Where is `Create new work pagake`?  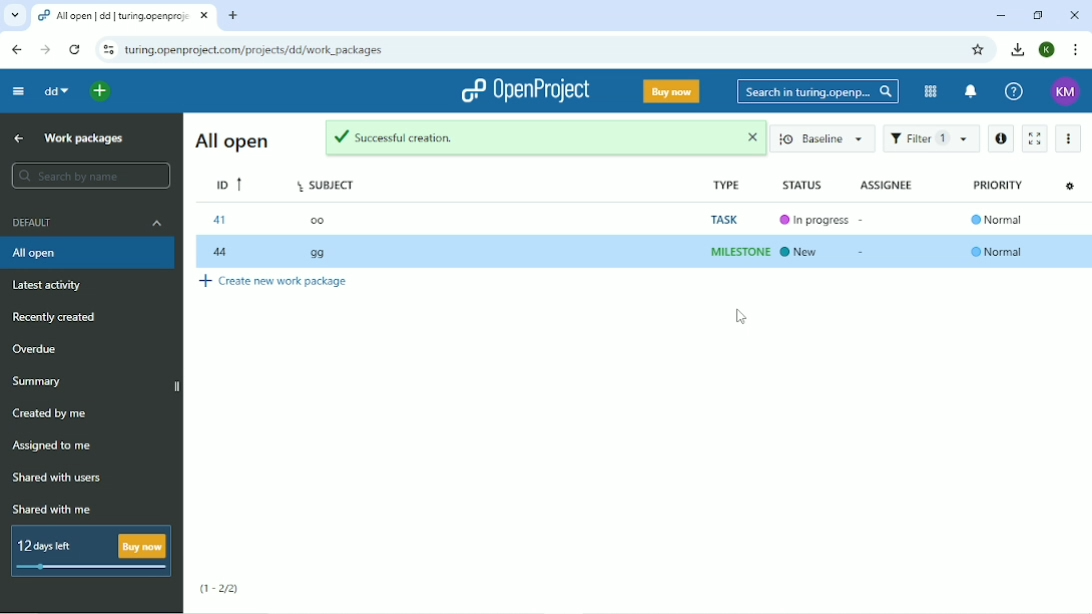
Create new work pagake is located at coordinates (281, 282).